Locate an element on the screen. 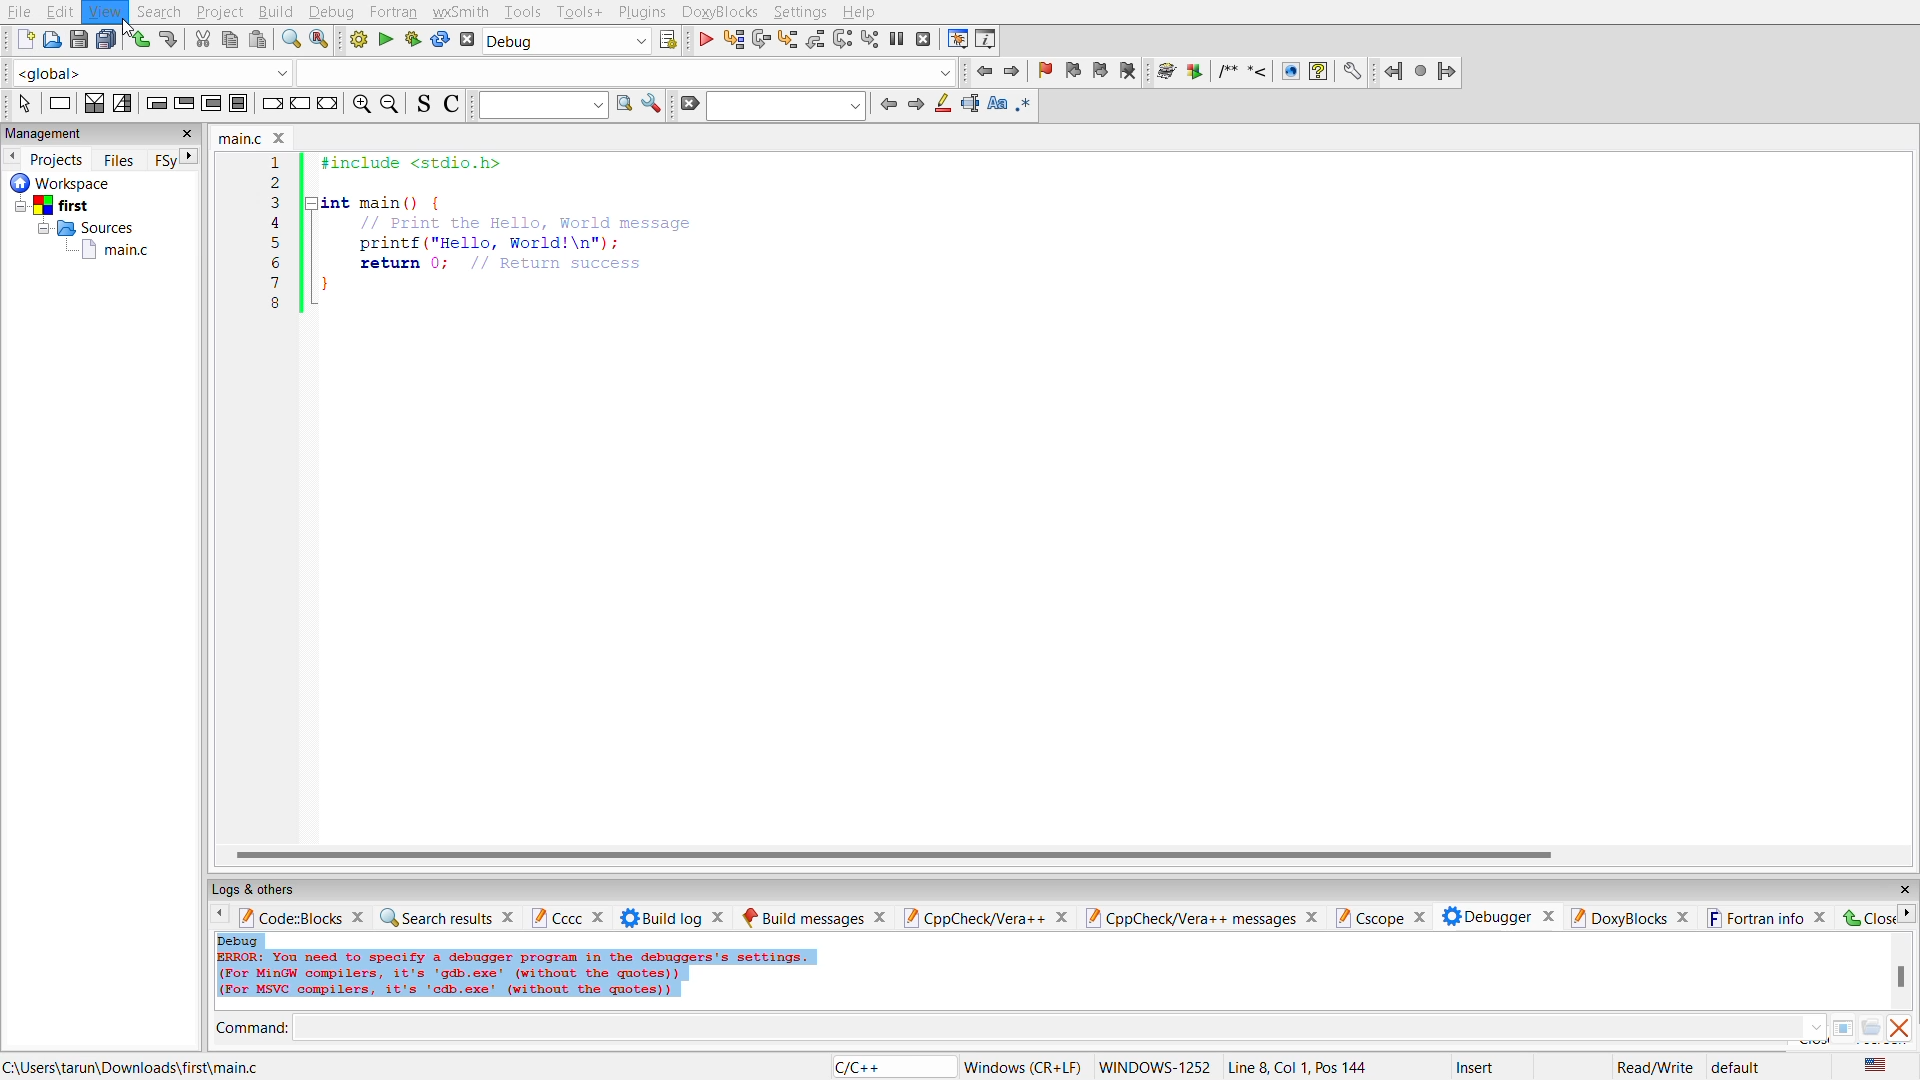 The width and height of the screenshot is (1920, 1080). clear output window is located at coordinates (1902, 1030).